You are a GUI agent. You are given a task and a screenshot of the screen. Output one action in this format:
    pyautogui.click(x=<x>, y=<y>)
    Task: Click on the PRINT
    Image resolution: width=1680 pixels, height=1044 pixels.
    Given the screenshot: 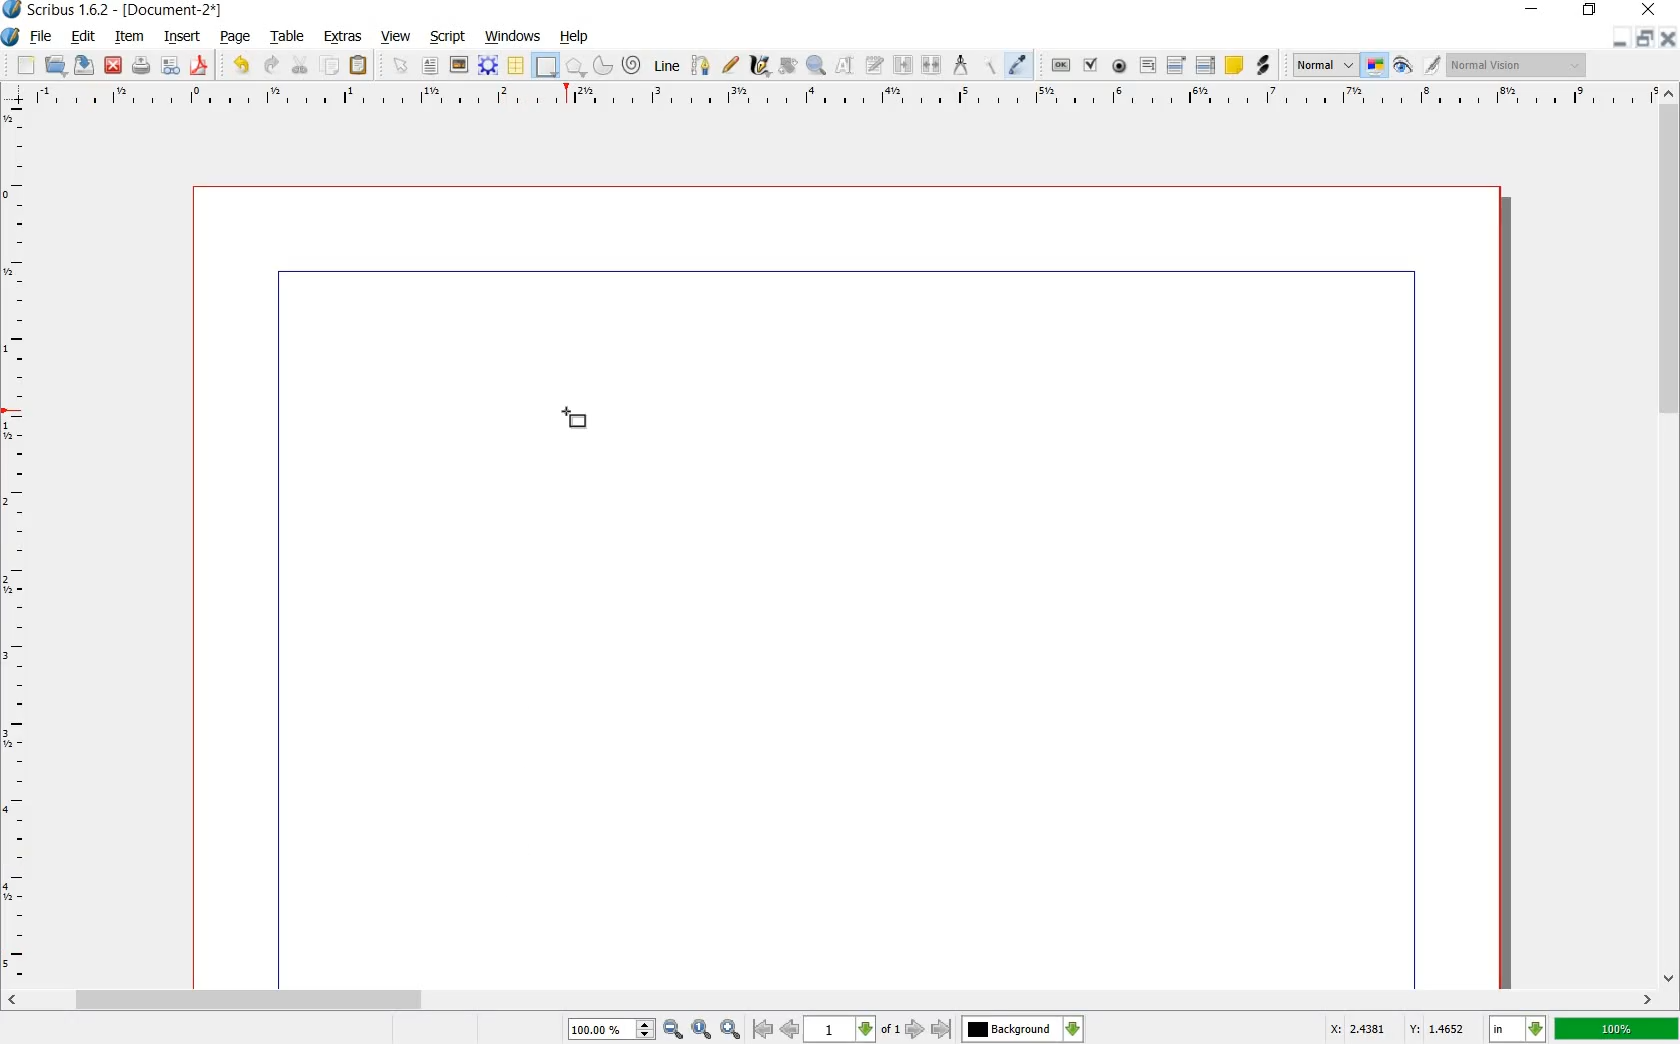 What is the action you would take?
    pyautogui.click(x=141, y=66)
    